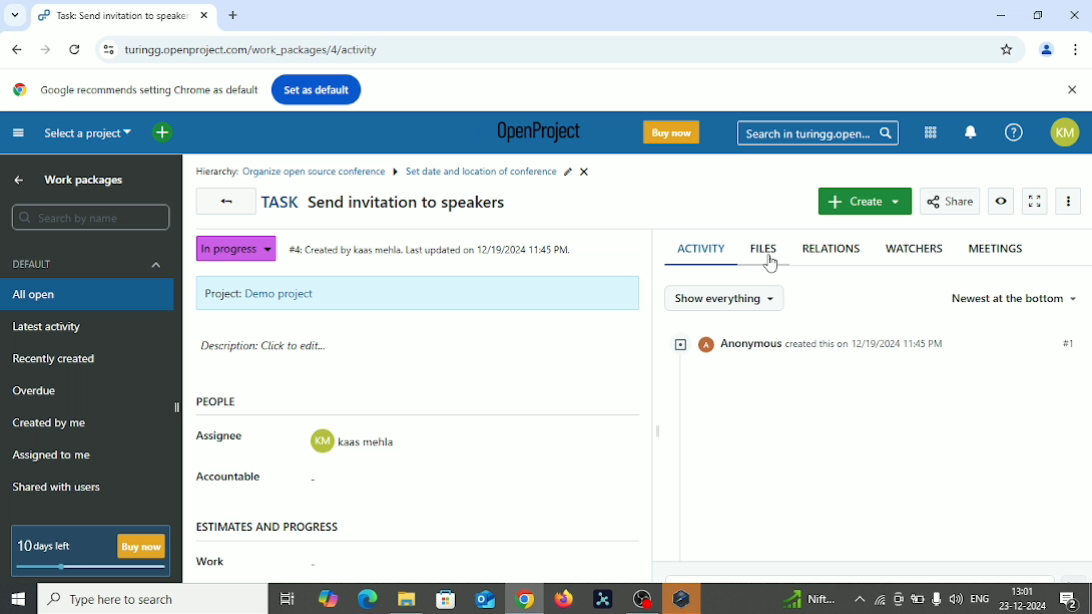 The width and height of the screenshot is (1092, 614). I want to click on Warning, so click(681, 599).